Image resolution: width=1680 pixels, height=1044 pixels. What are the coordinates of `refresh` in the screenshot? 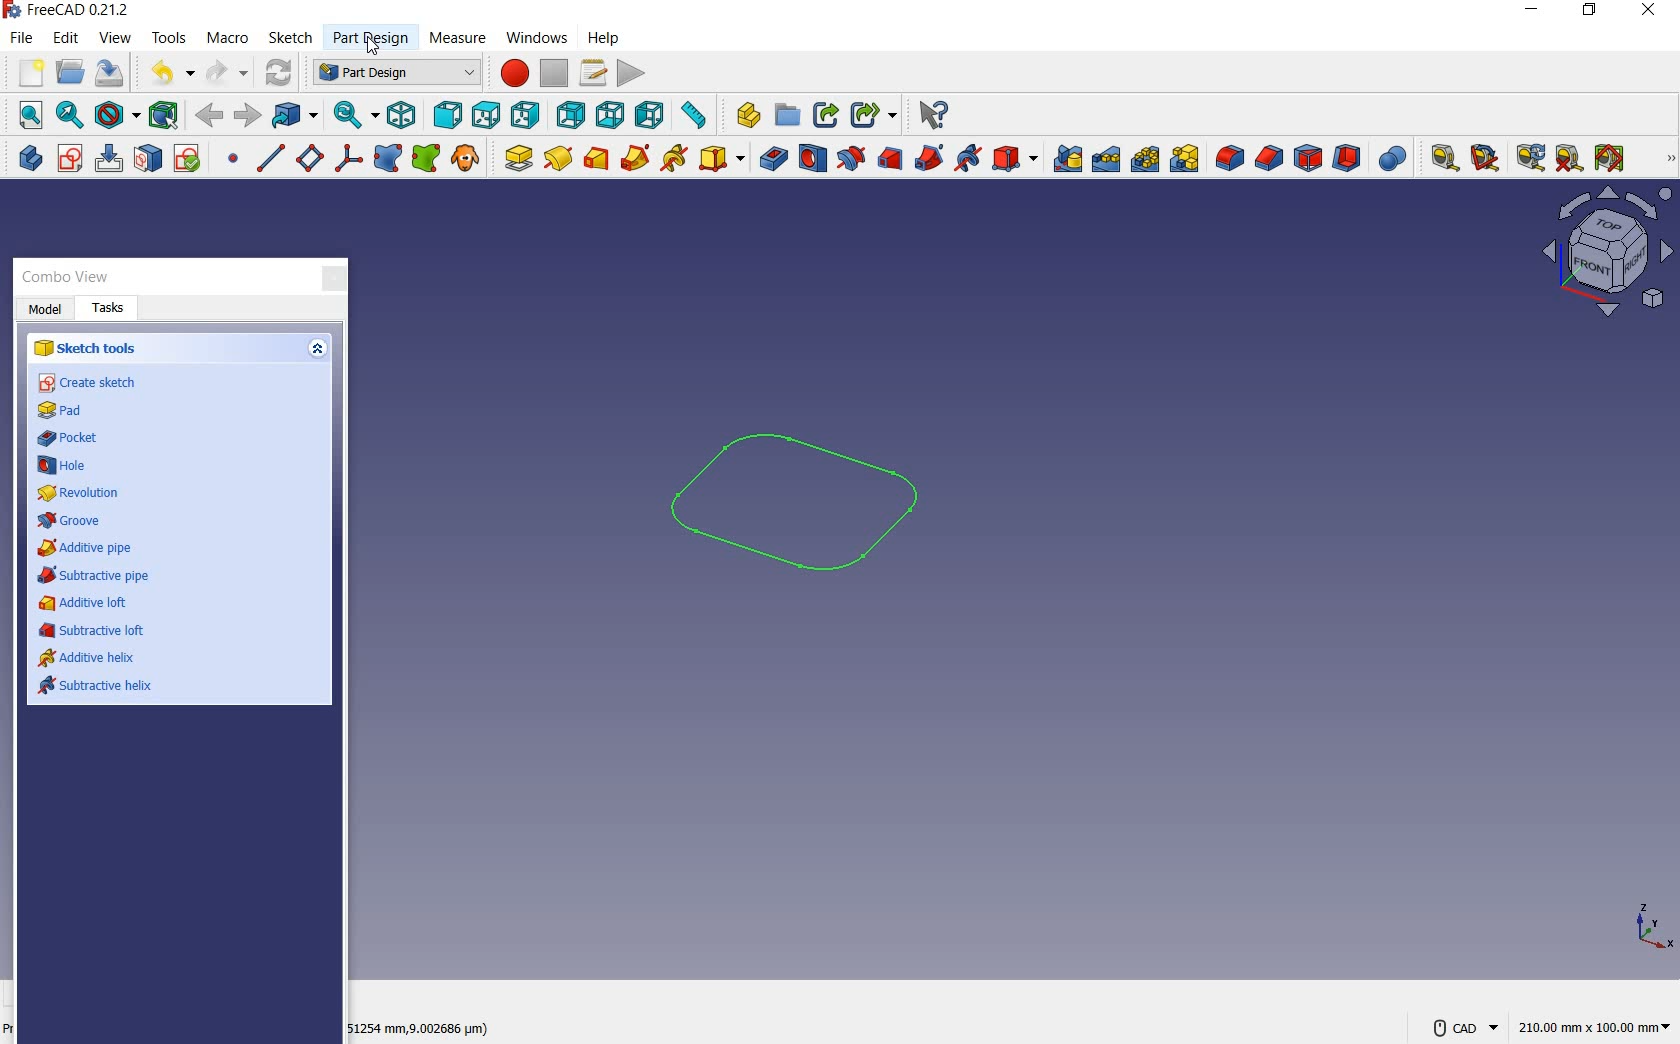 It's located at (1531, 158).